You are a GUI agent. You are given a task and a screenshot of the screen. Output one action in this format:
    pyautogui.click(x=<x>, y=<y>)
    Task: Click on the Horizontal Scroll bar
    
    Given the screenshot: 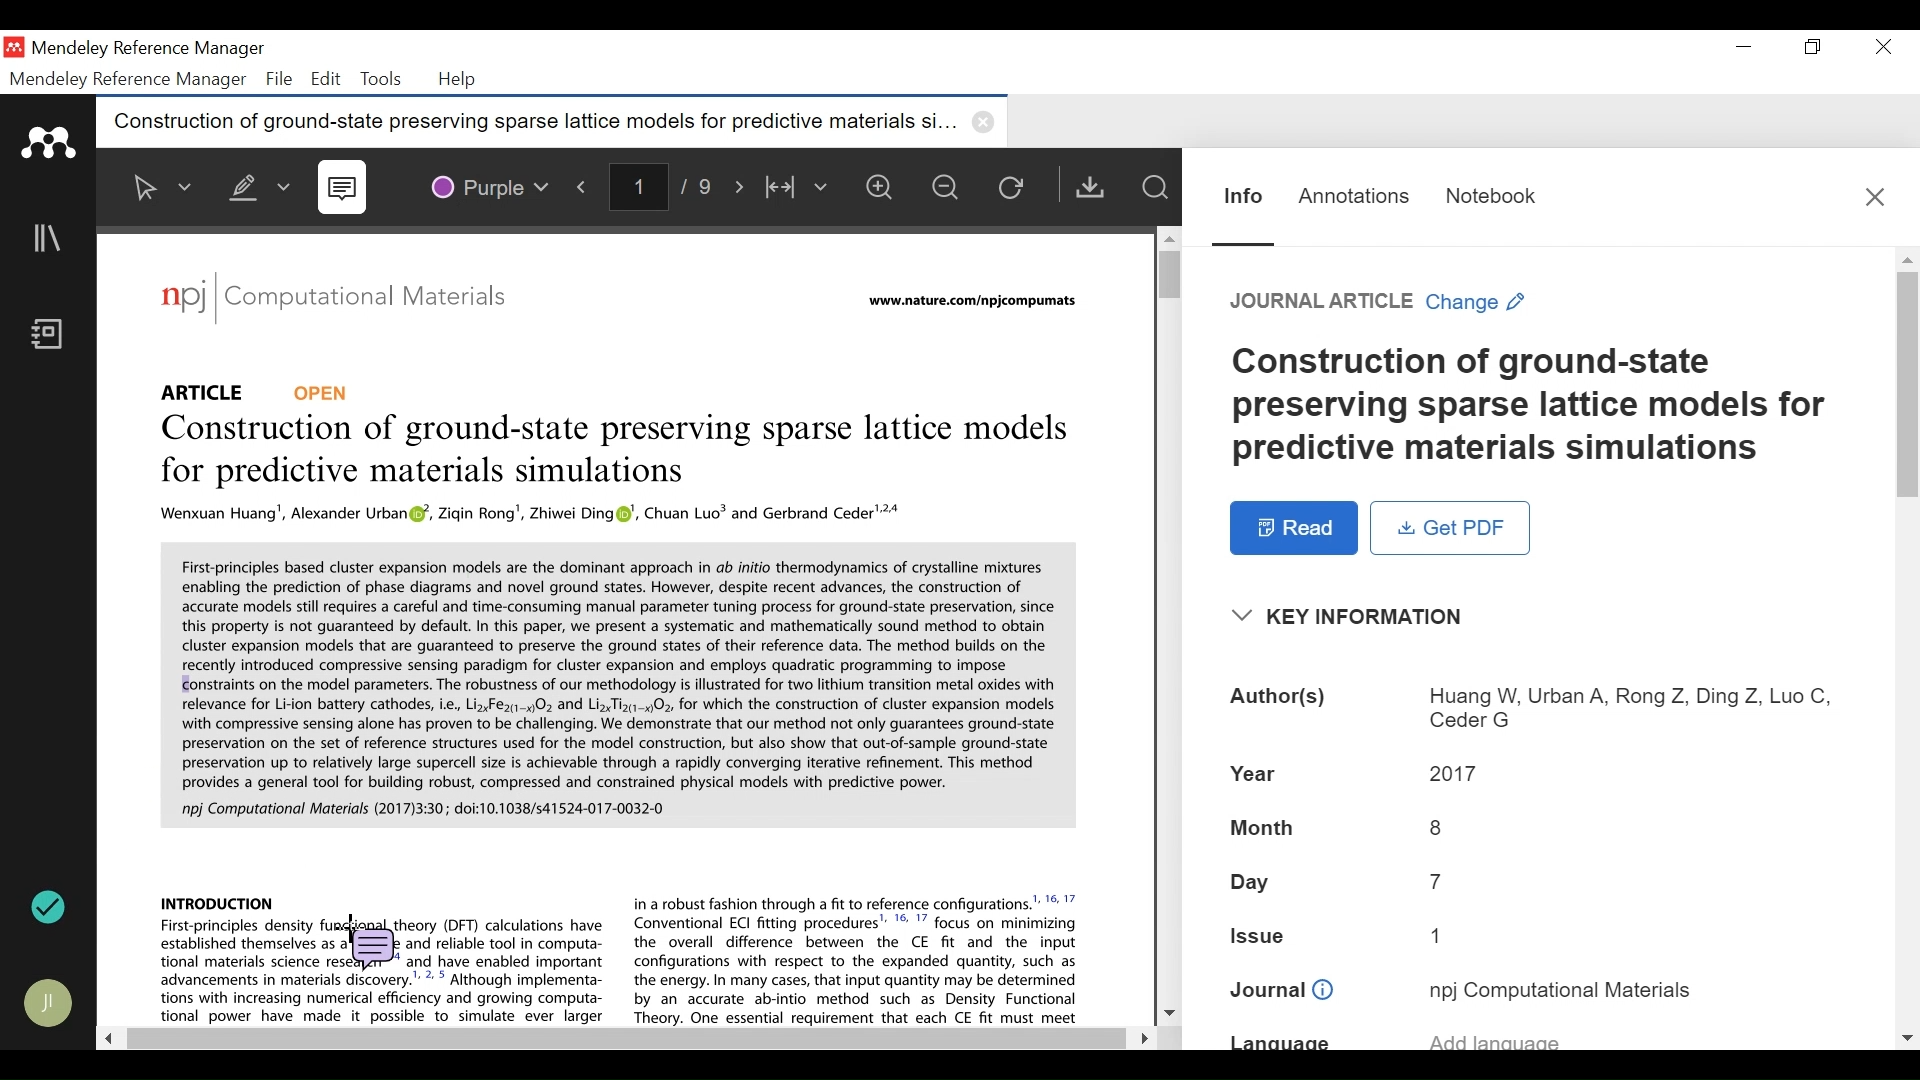 What is the action you would take?
    pyautogui.click(x=622, y=1039)
    